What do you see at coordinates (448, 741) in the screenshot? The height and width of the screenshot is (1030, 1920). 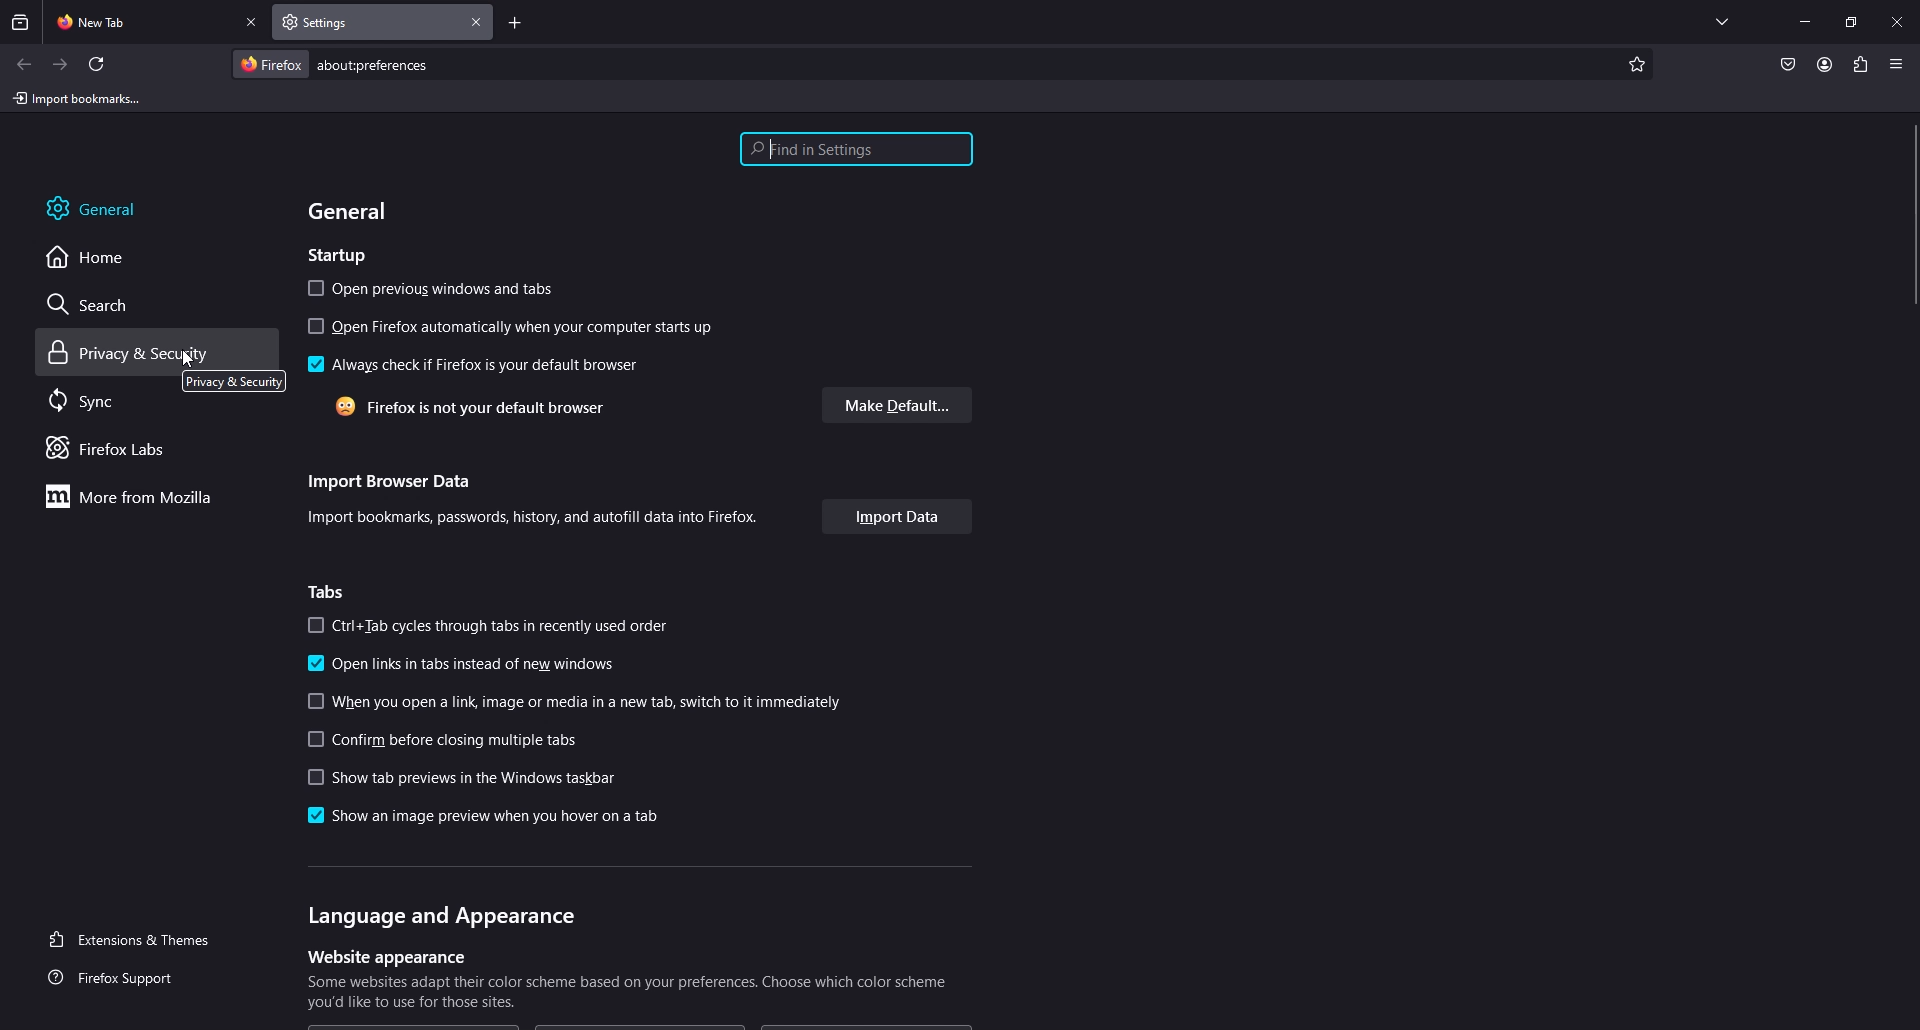 I see `confirm before closing multiple tabs` at bounding box center [448, 741].